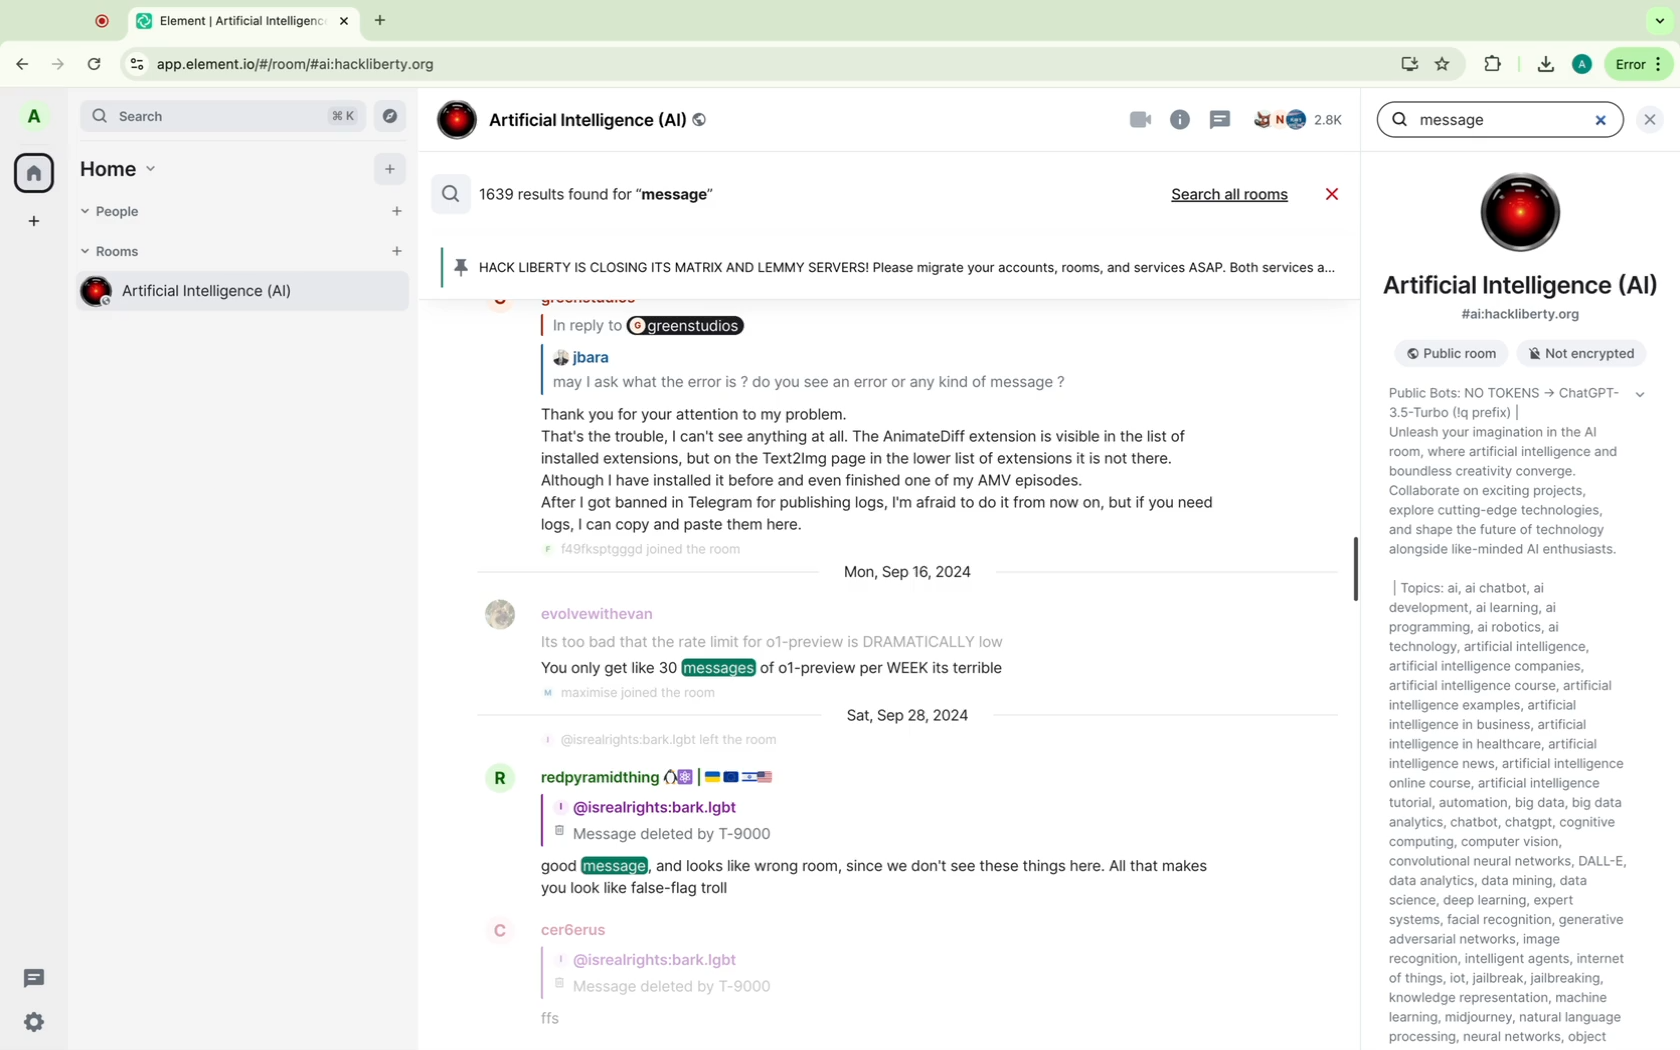  I want to click on add, so click(390, 174).